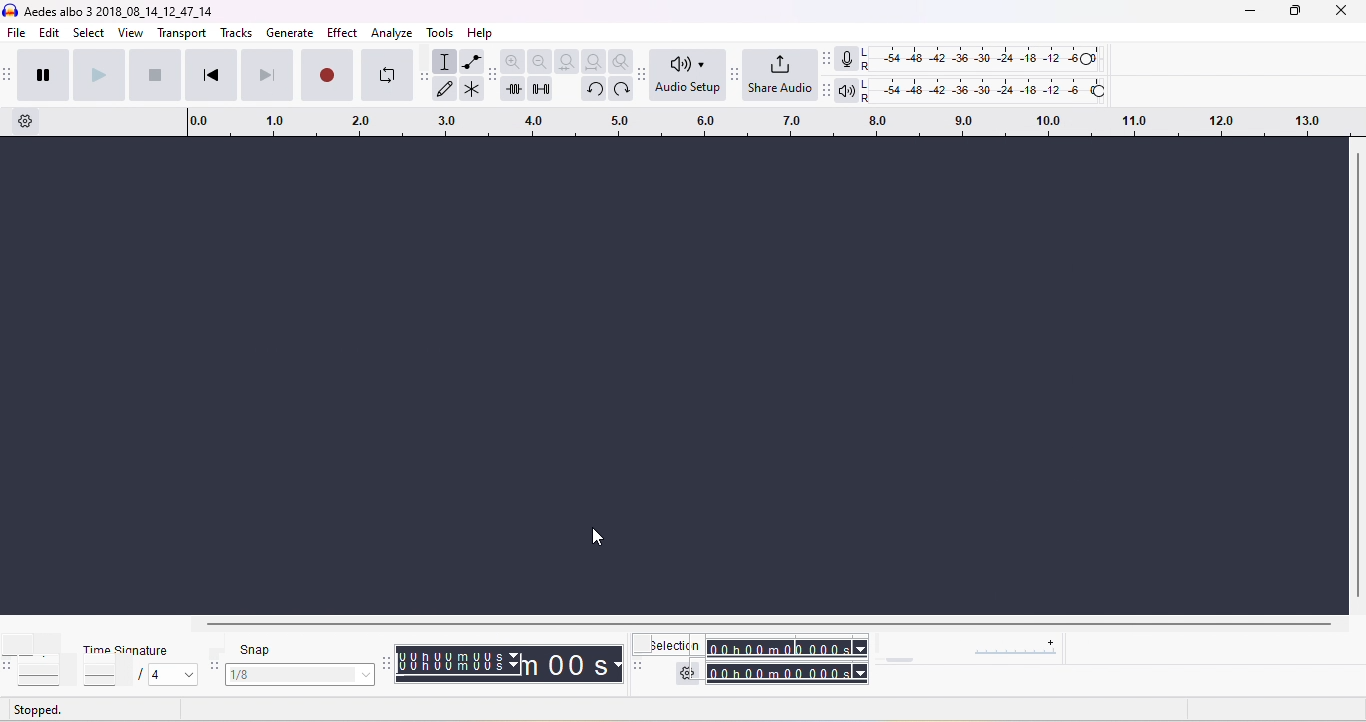 The image size is (1366, 722). I want to click on silence the selection, so click(544, 92).